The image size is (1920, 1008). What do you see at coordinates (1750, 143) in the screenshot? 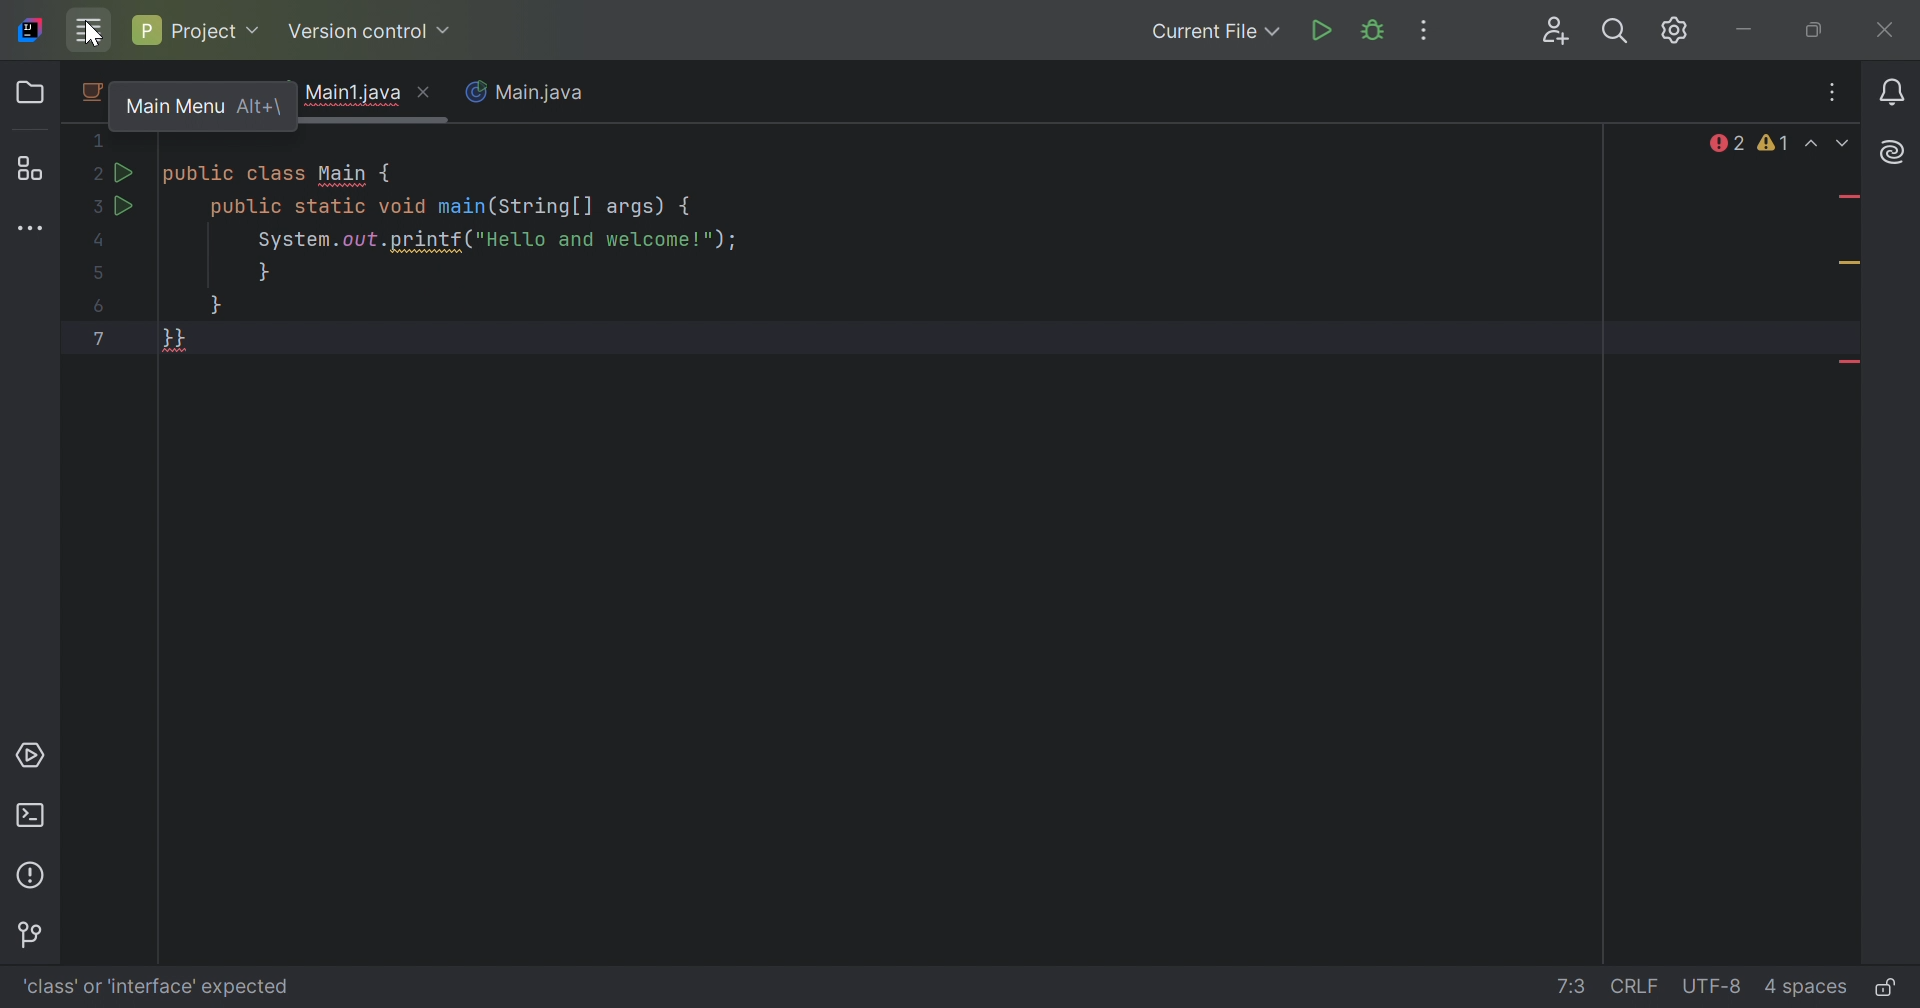
I see `2 errors, 1 warnings` at bounding box center [1750, 143].